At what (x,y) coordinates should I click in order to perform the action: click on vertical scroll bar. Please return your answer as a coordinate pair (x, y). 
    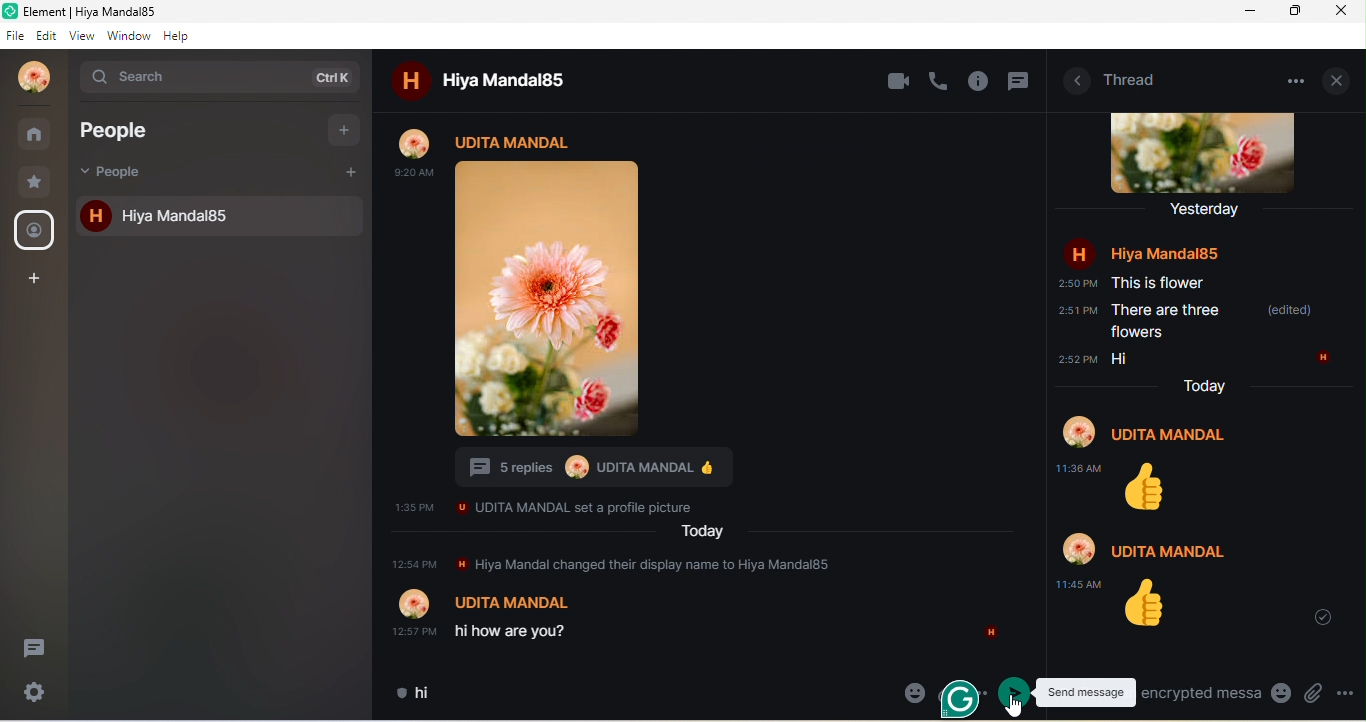
    Looking at the image, I should click on (1037, 582).